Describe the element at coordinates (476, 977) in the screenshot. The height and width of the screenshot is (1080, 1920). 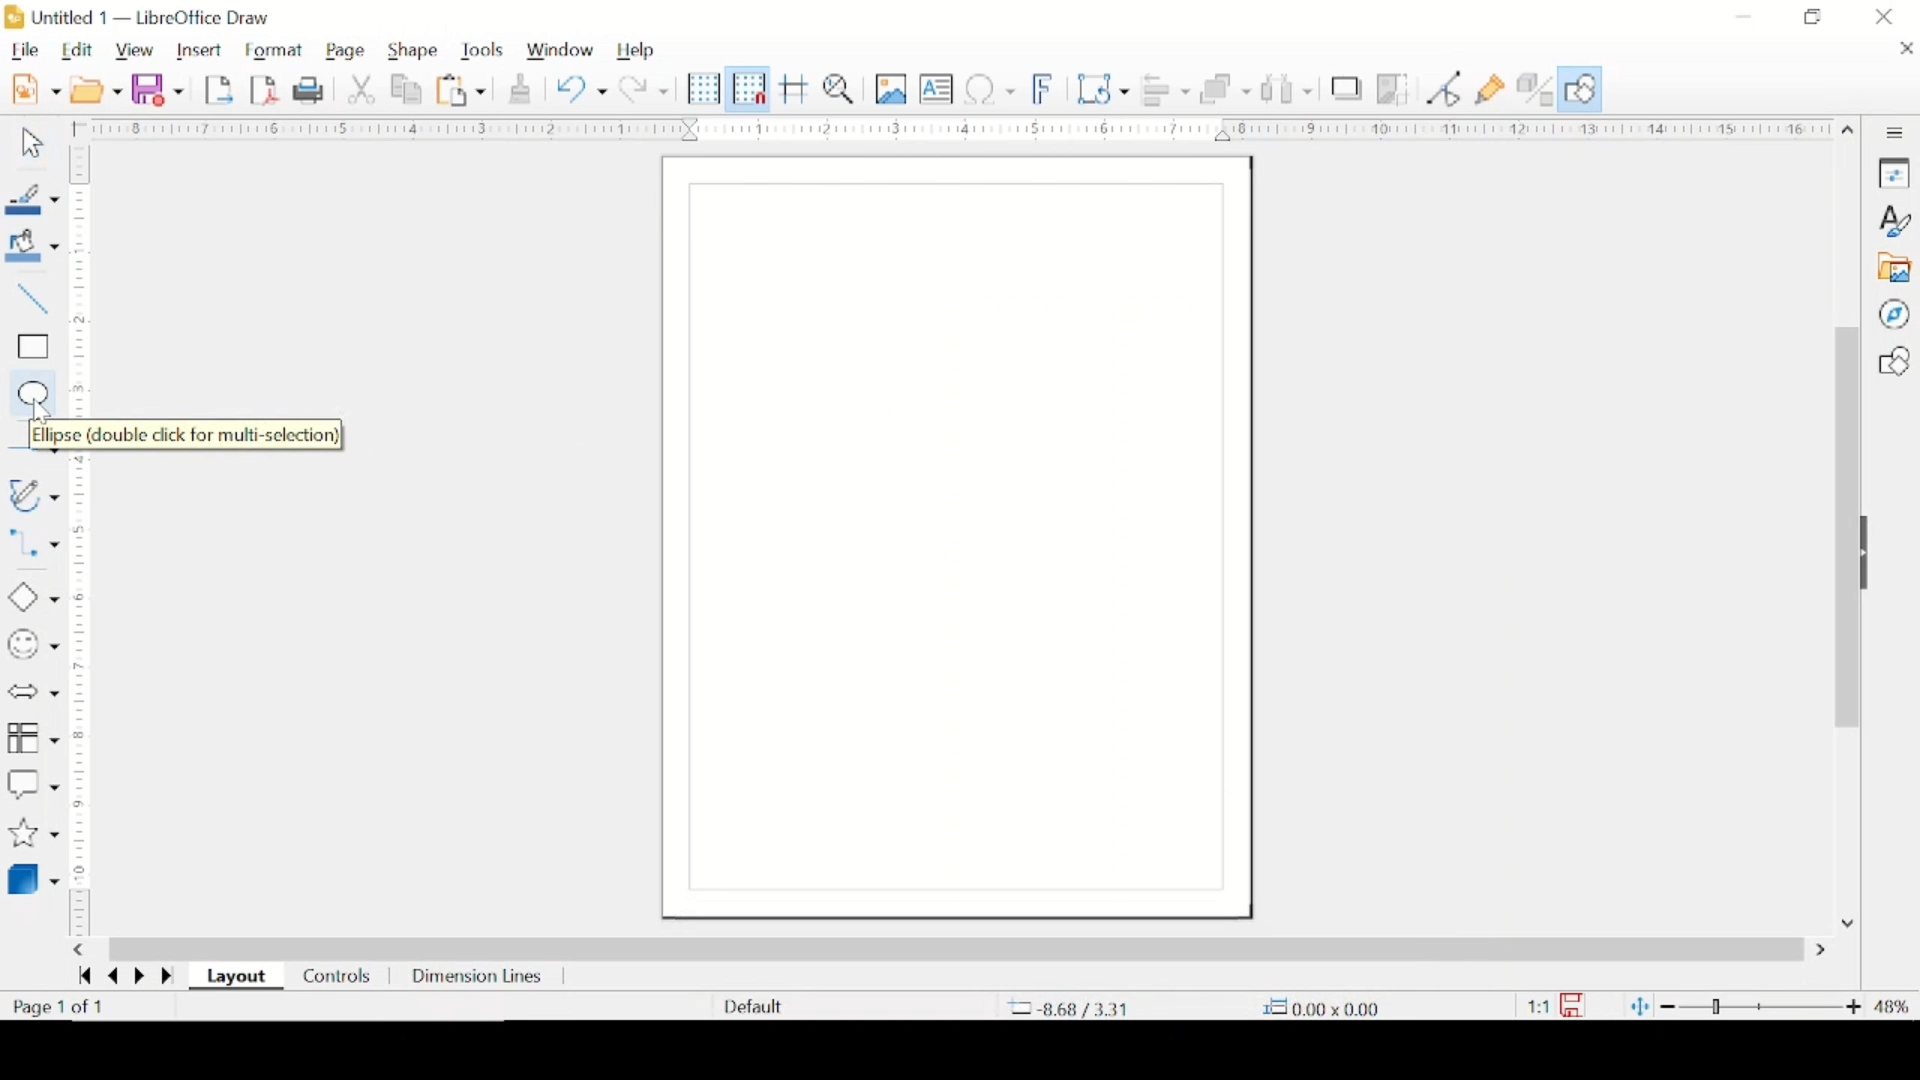
I see `dimension lines` at that location.